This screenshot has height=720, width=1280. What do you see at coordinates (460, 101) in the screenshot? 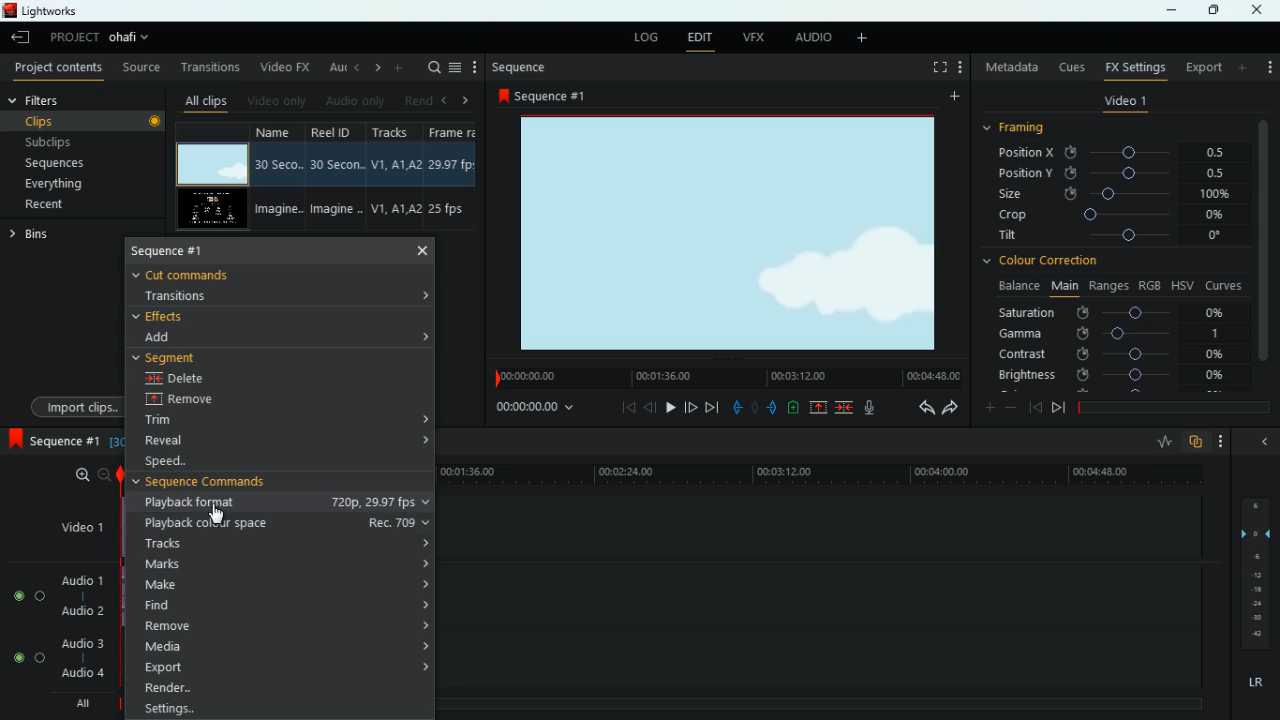
I see `right` at bounding box center [460, 101].